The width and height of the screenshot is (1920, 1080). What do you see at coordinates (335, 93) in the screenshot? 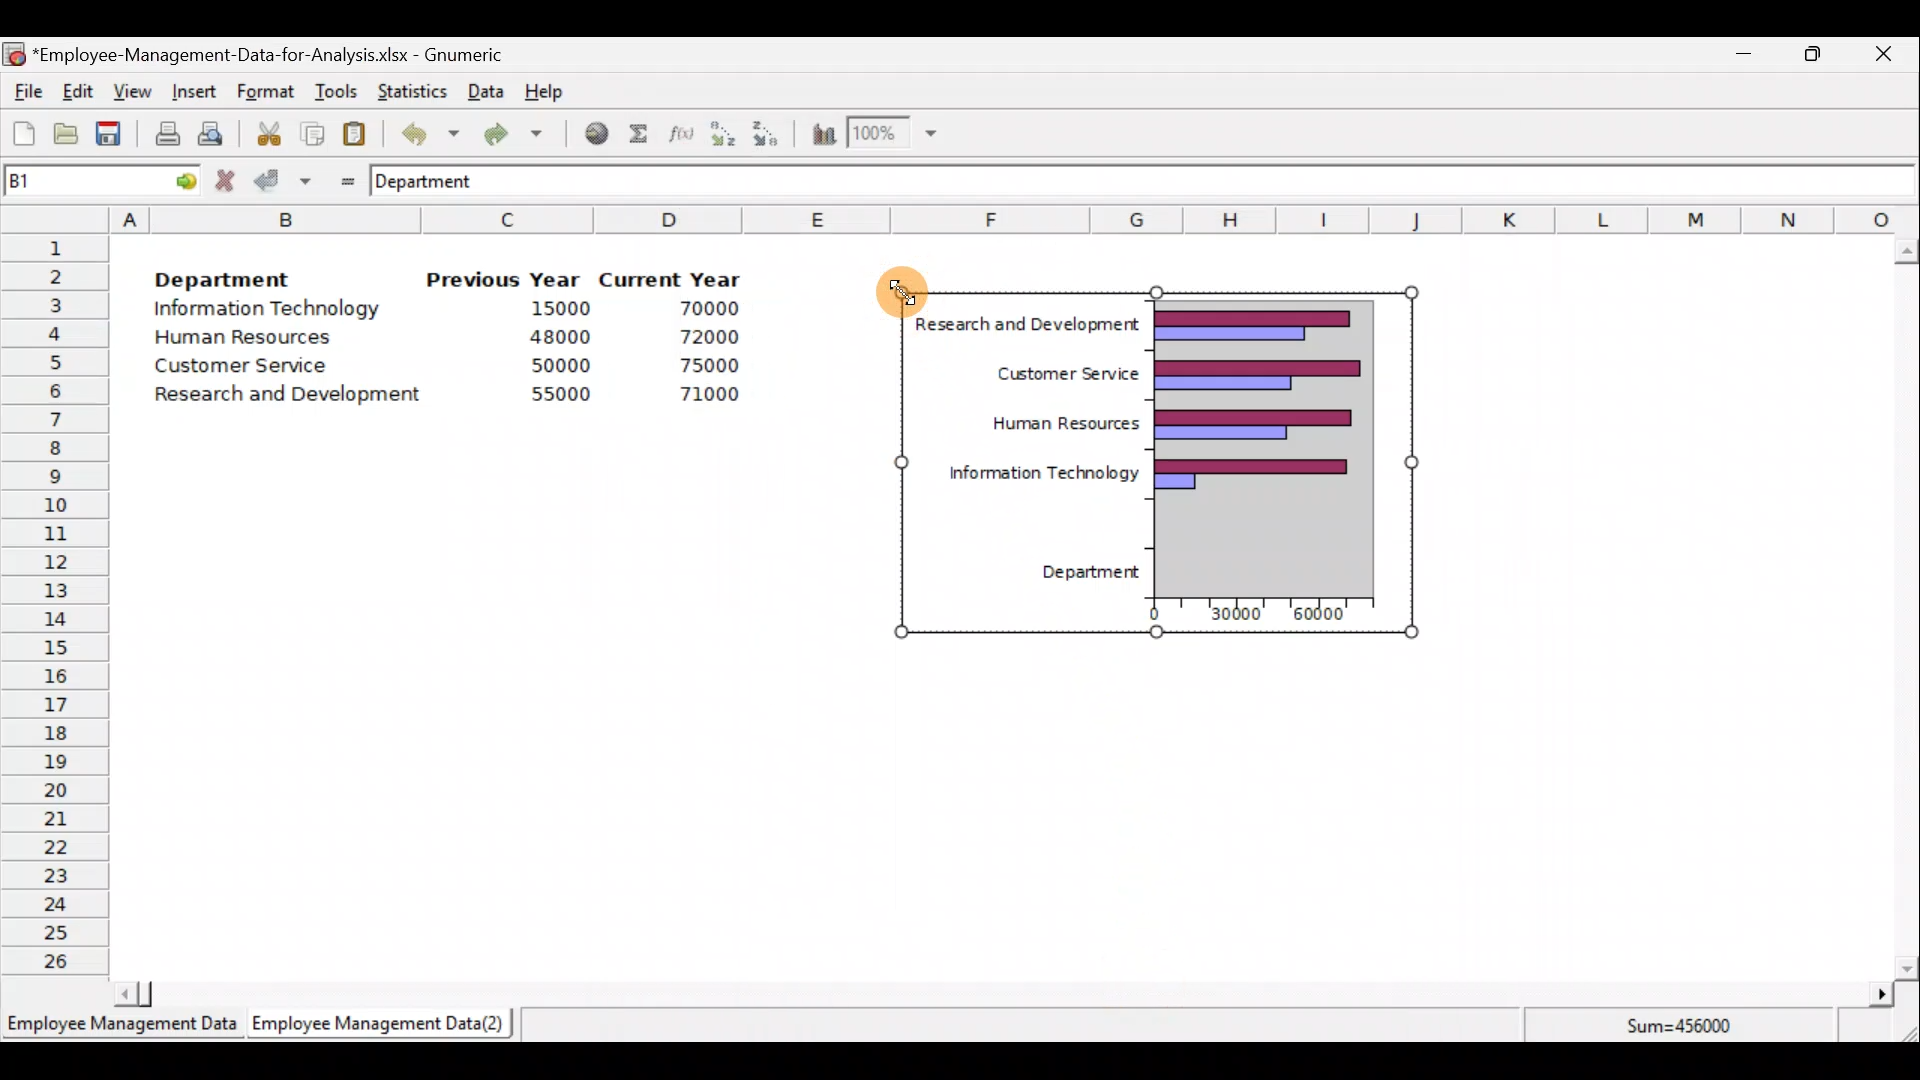
I see `Tools` at bounding box center [335, 93].